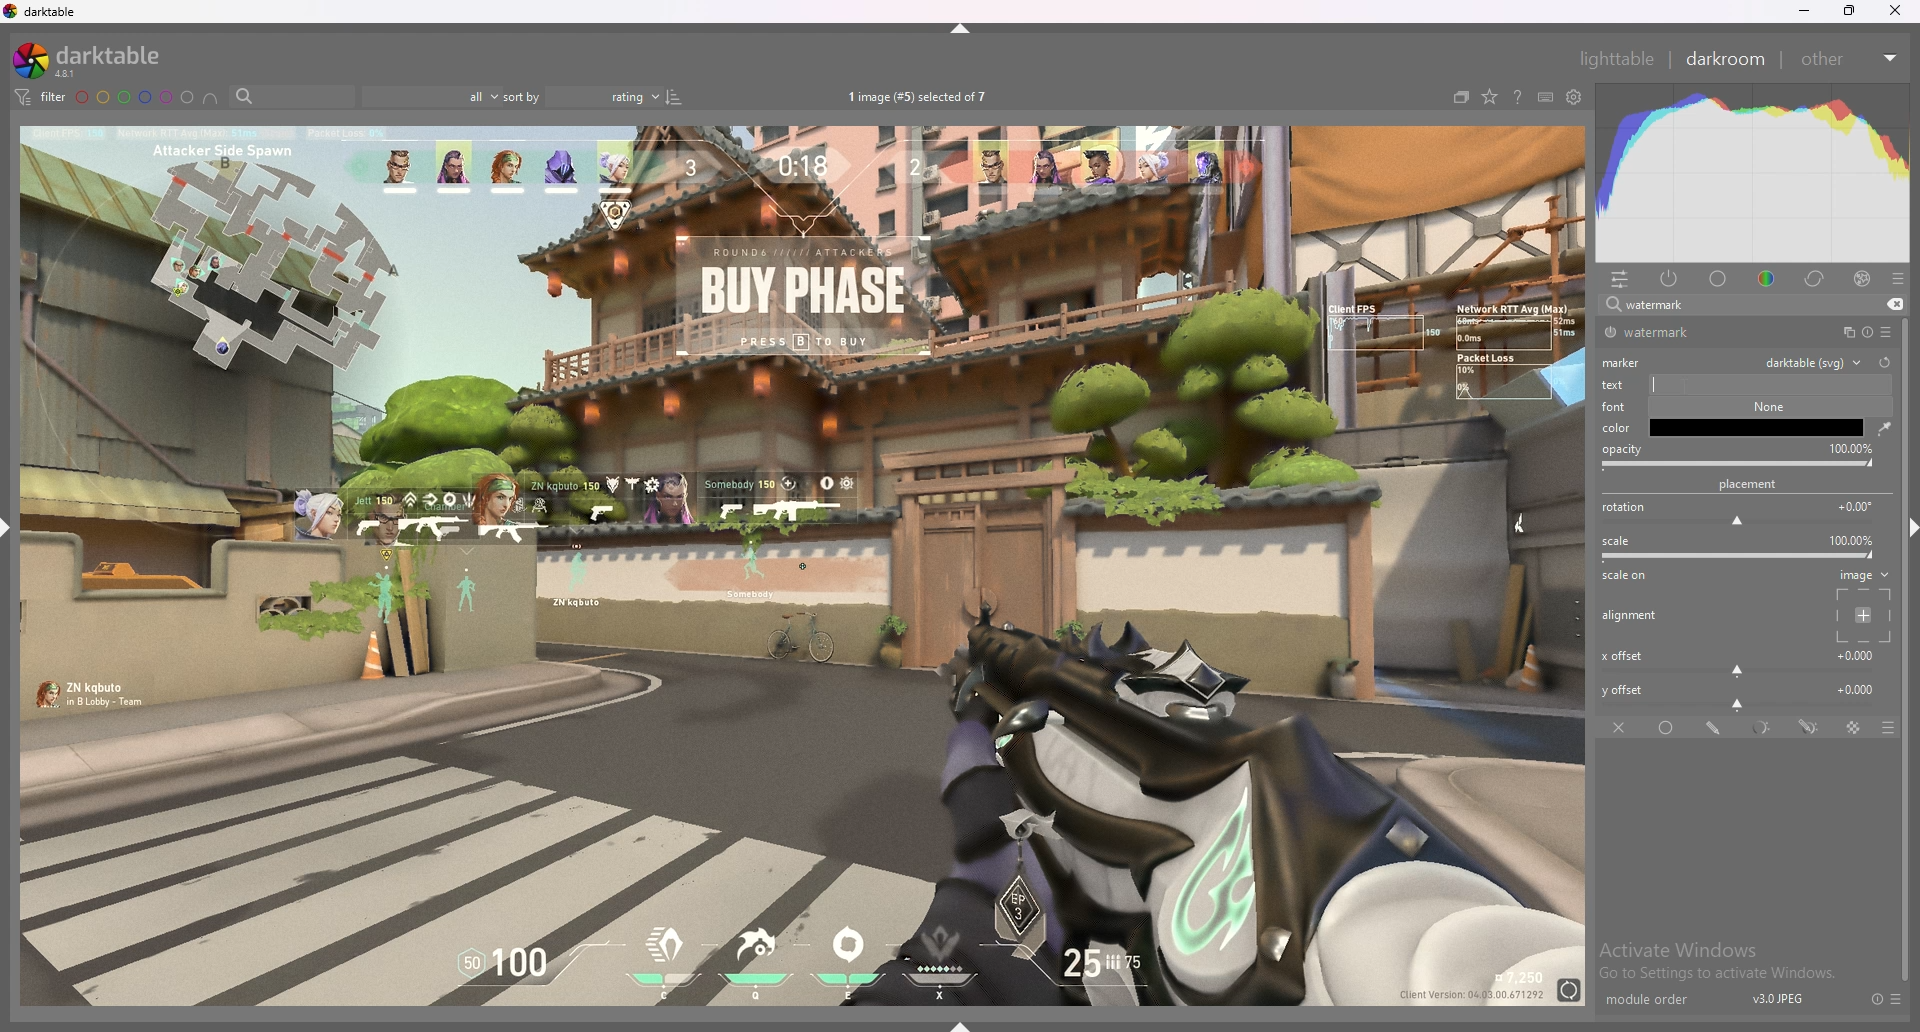  What do you see at coordinates (1908, 763) in the screenshot?
I see `scroll bar` at bounding box center [1908, 763].